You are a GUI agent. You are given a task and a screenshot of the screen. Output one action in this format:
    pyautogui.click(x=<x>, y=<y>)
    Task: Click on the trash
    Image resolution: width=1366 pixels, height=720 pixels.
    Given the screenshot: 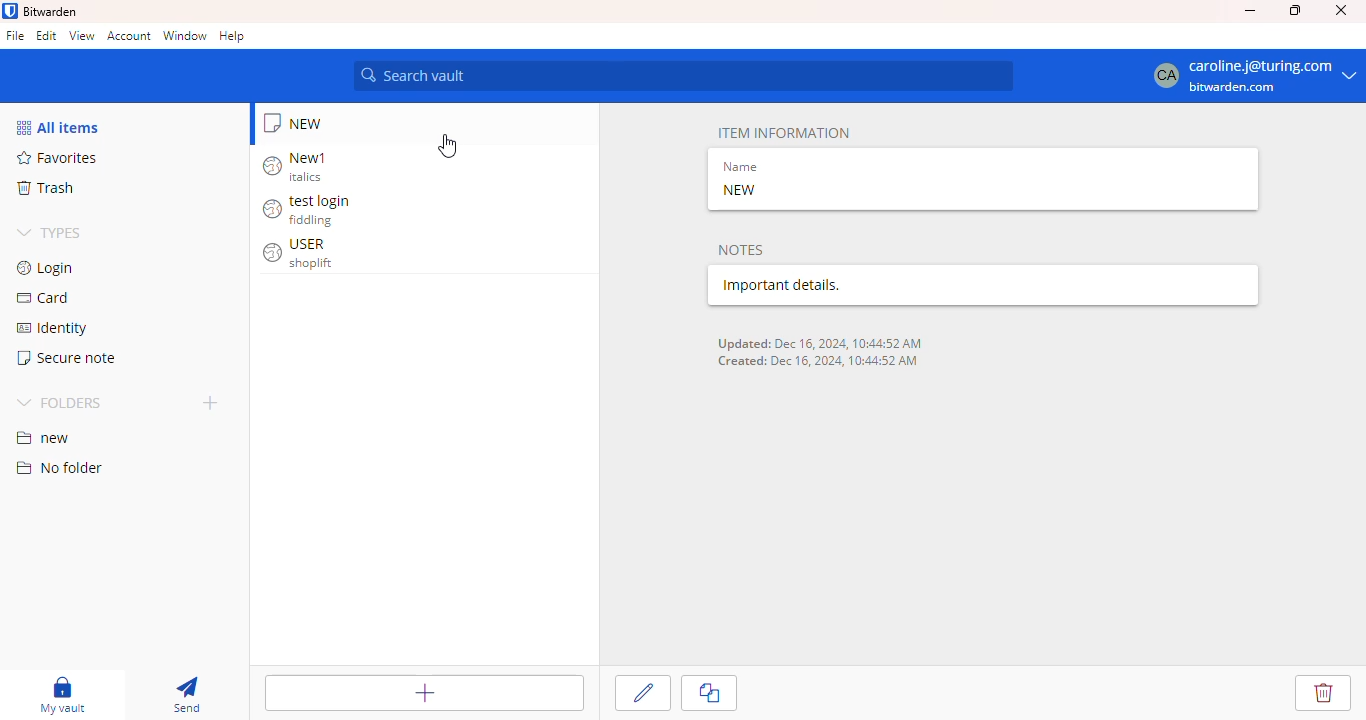 What is the action you would take?
    pyautogui.click(x=49, y=188)
    